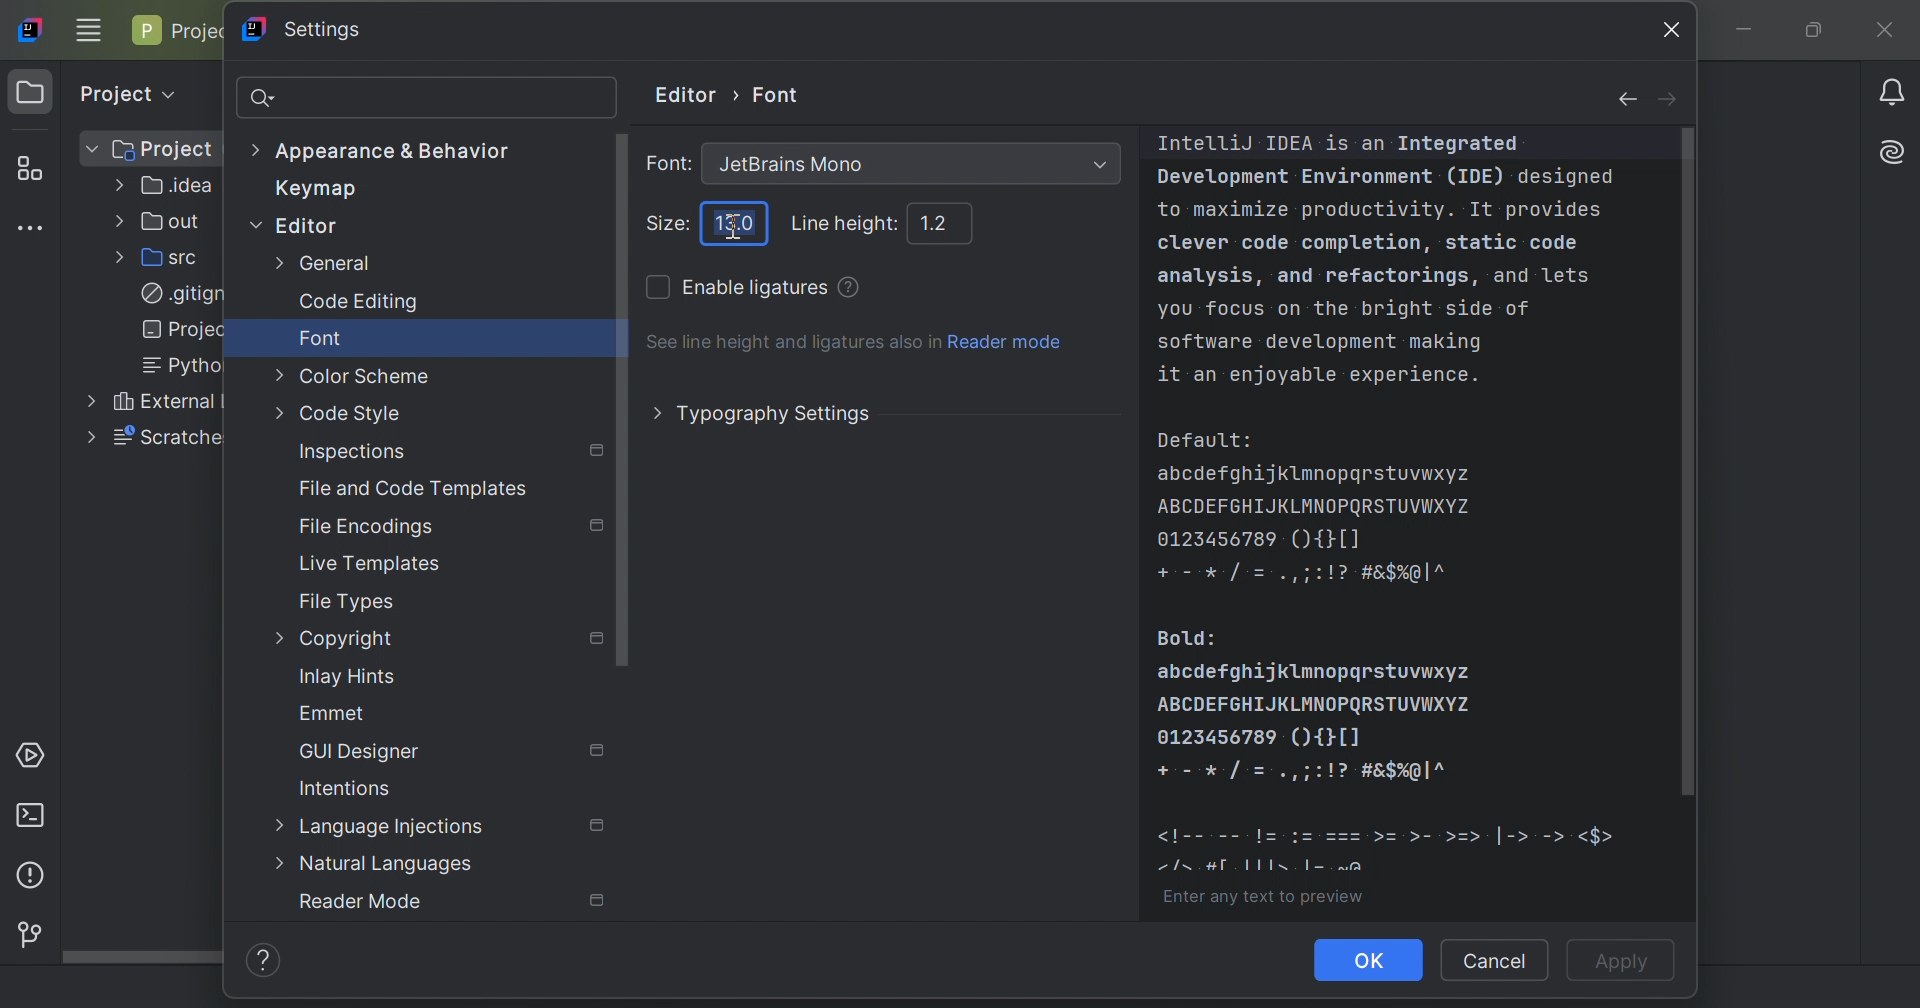 Image resolution: width=1920 pixels, height=1008 pixels. Describe the element at coordinates (598, 454) in the screenshot. I see `Settings marked with this icon are only applied to the current project. Non-marked settings are applied to all projects.` at that location.